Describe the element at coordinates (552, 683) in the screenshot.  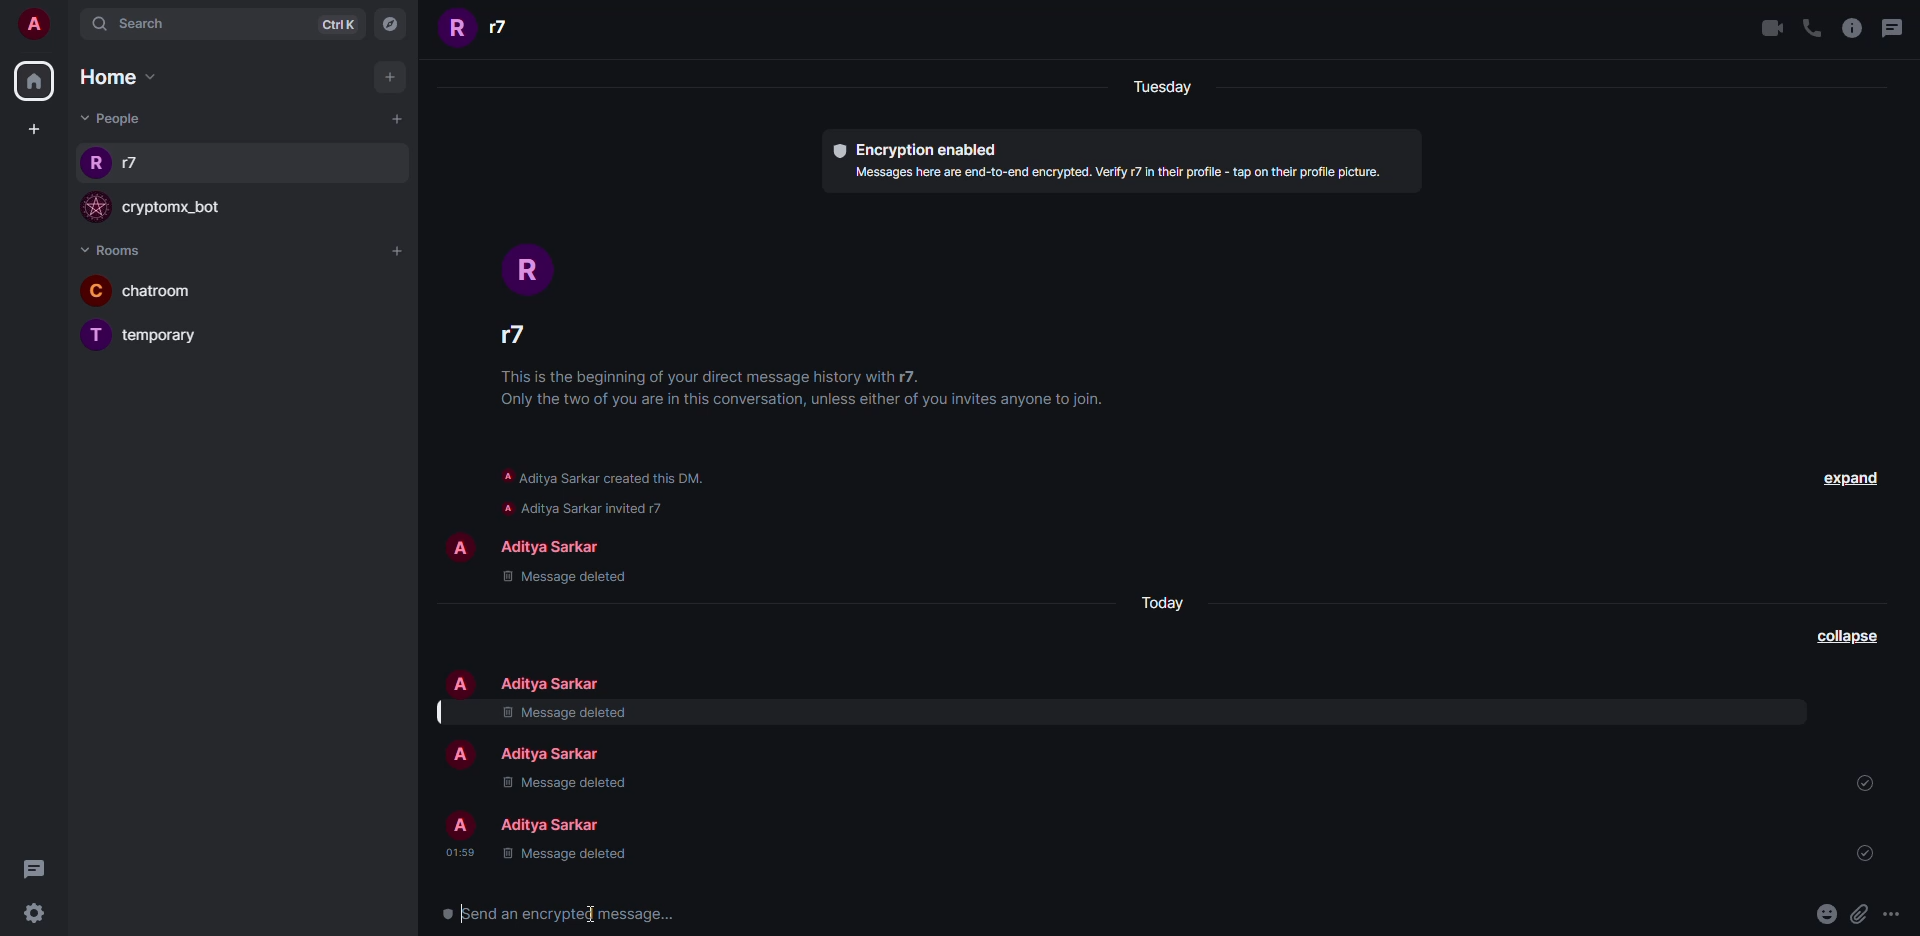
I see `people` at that location.